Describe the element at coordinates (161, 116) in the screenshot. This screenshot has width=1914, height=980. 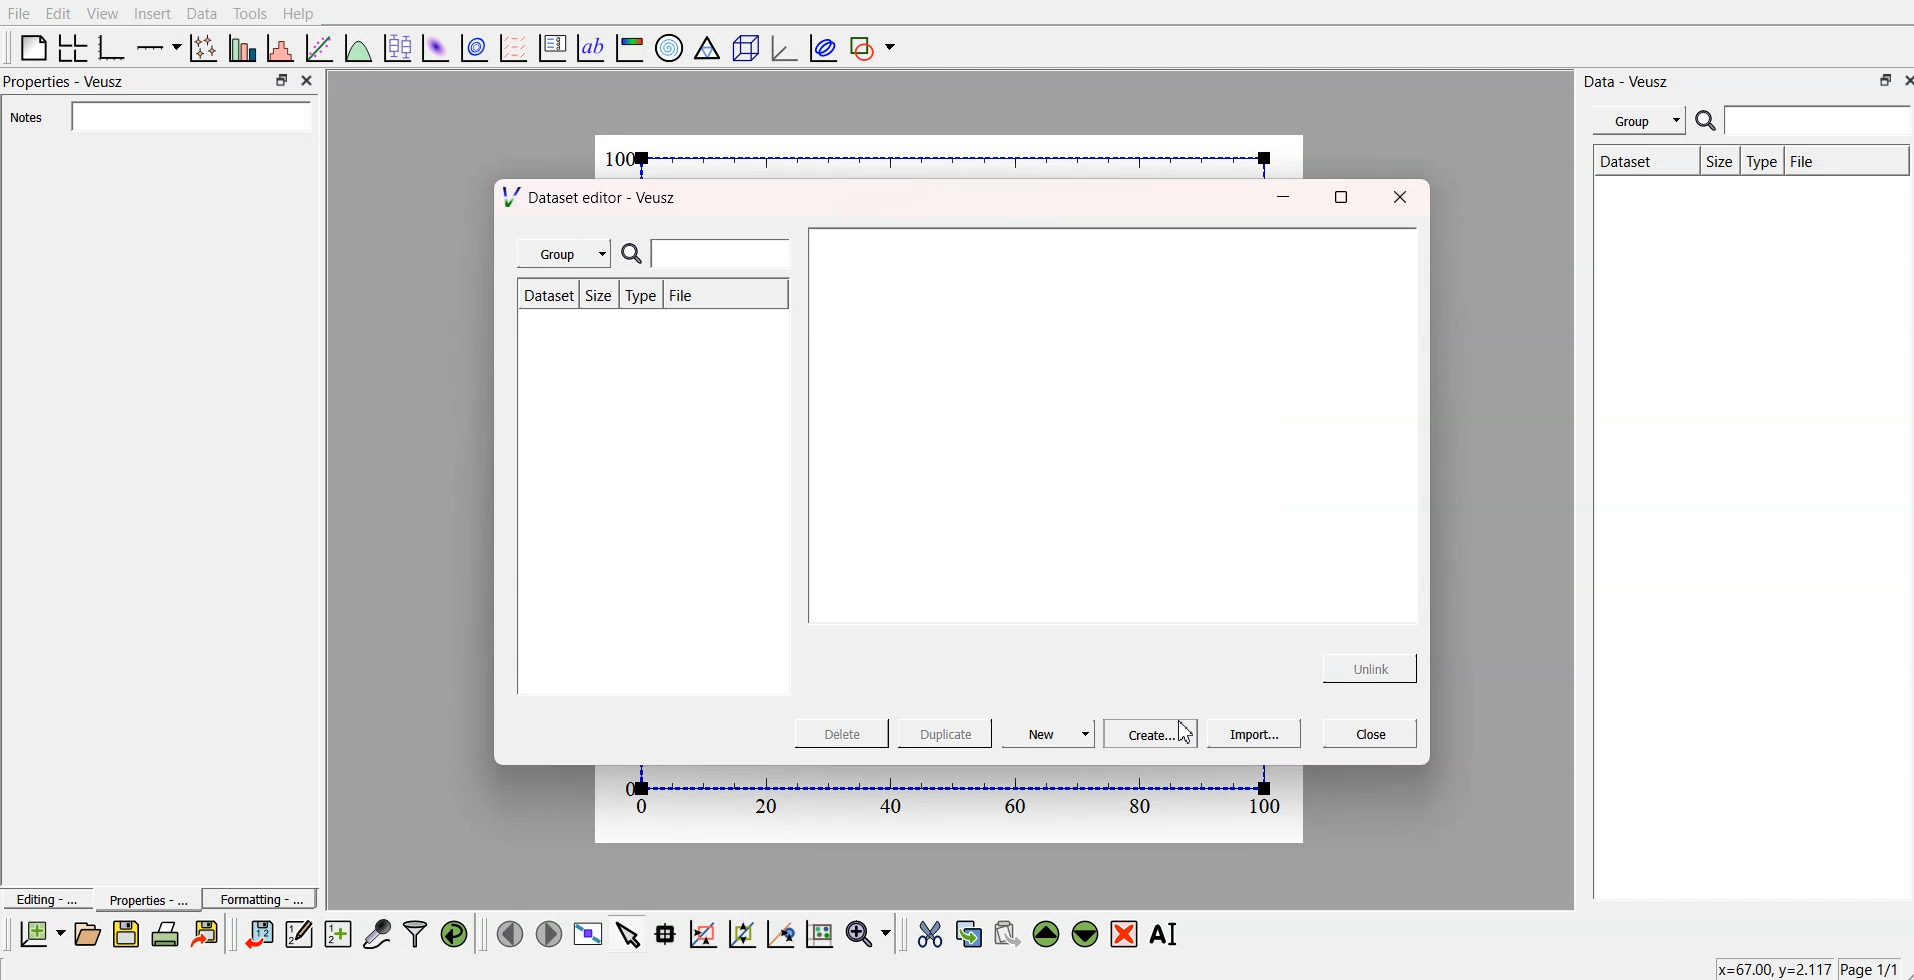
I see `Notes` at that location.